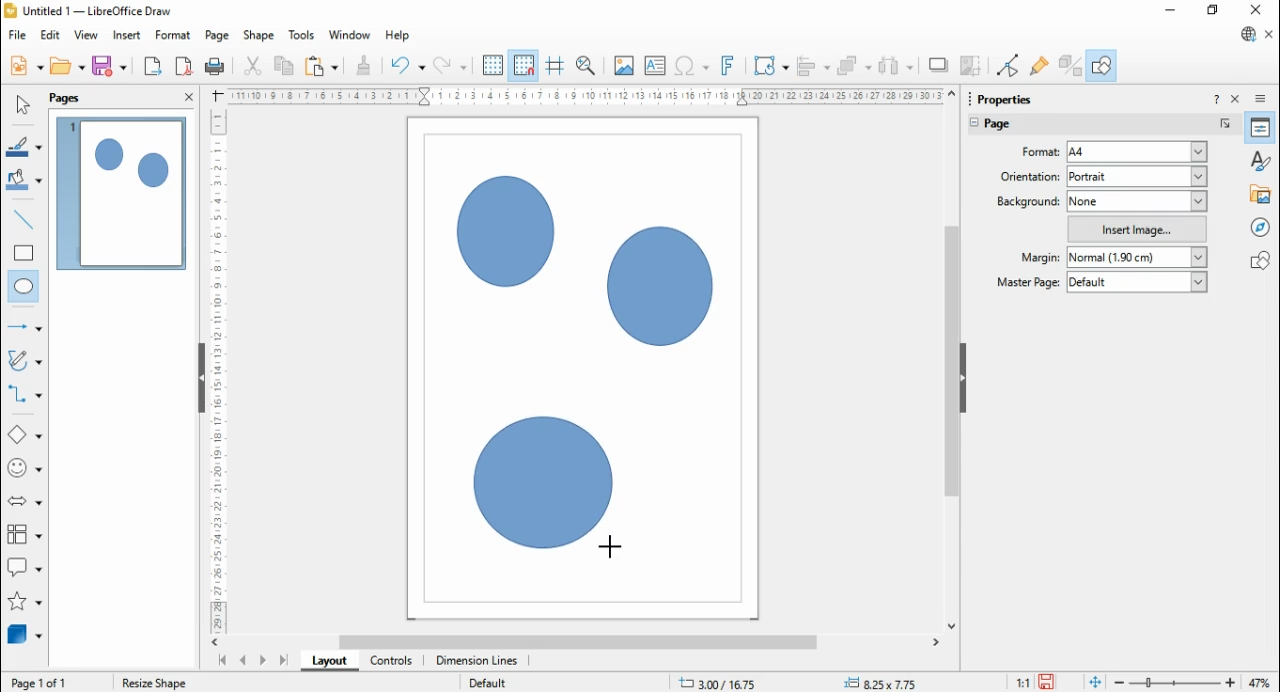  I want to click on rectangle, so click(24, 252).